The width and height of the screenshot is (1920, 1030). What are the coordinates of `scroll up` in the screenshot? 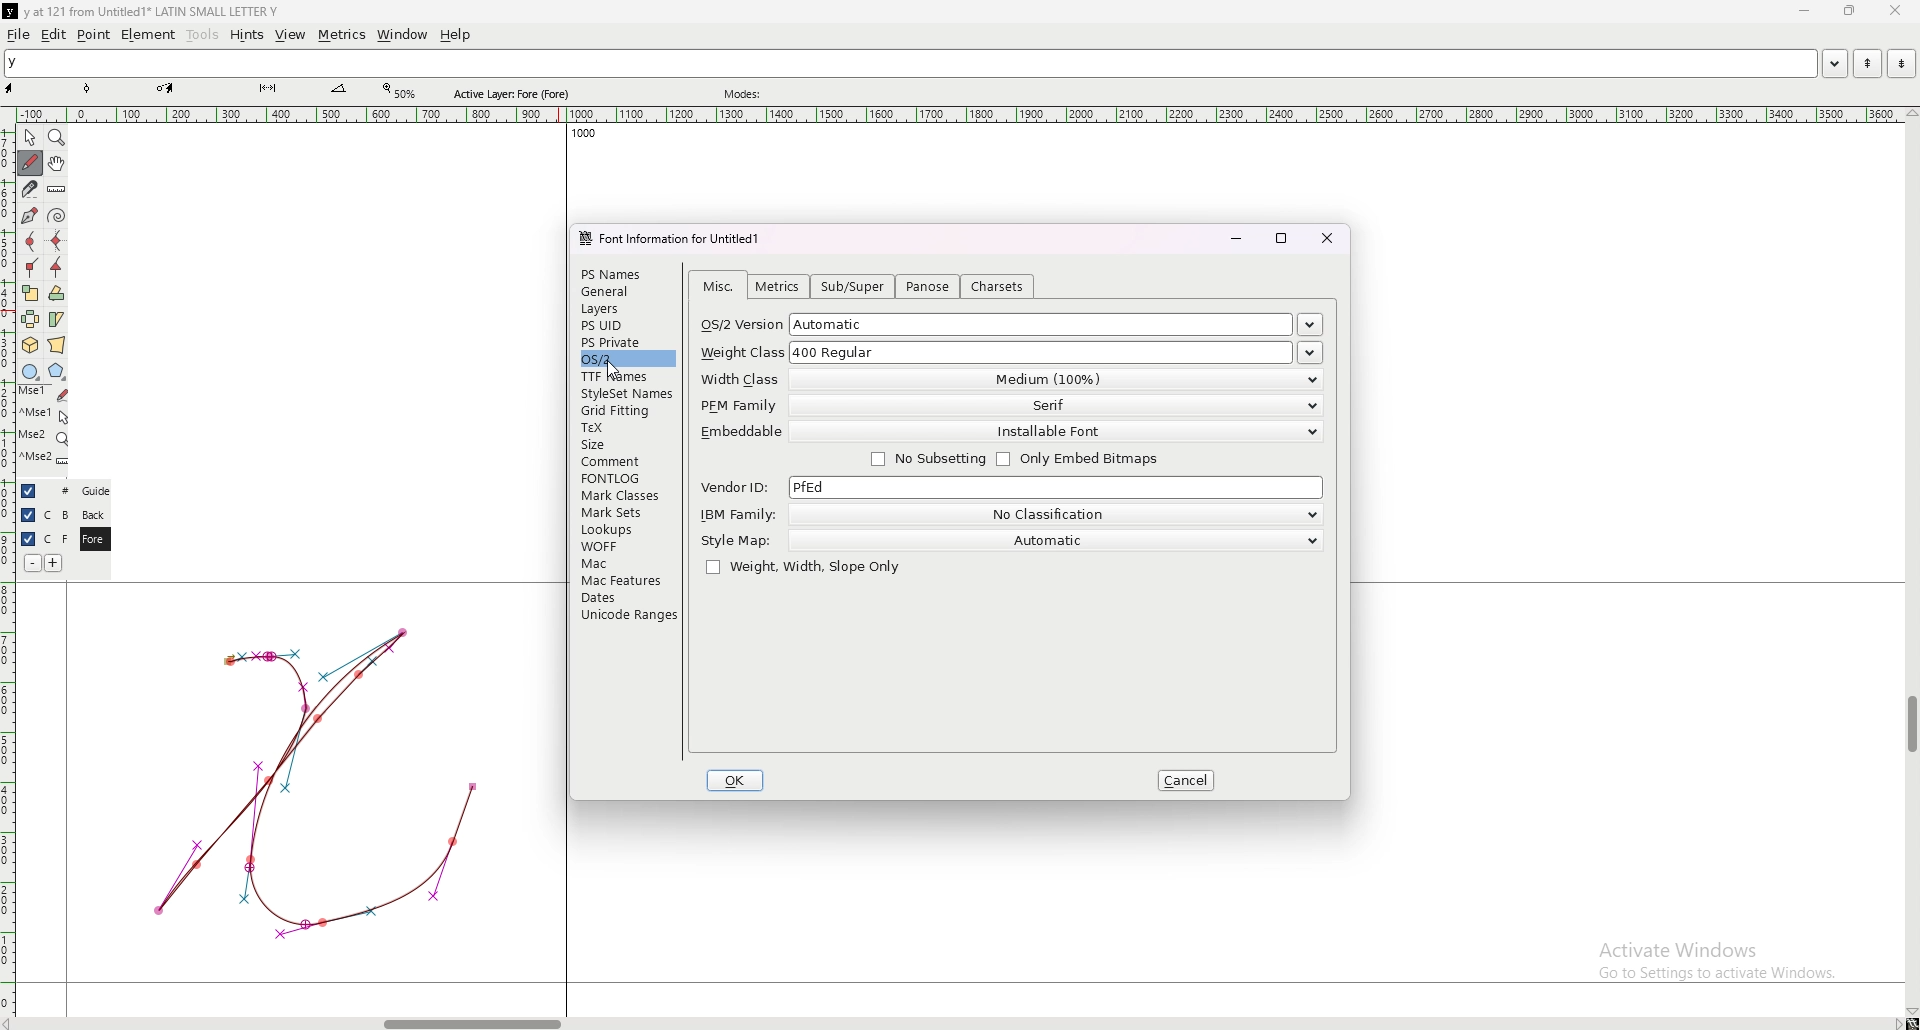 It's located at (1908, 114).